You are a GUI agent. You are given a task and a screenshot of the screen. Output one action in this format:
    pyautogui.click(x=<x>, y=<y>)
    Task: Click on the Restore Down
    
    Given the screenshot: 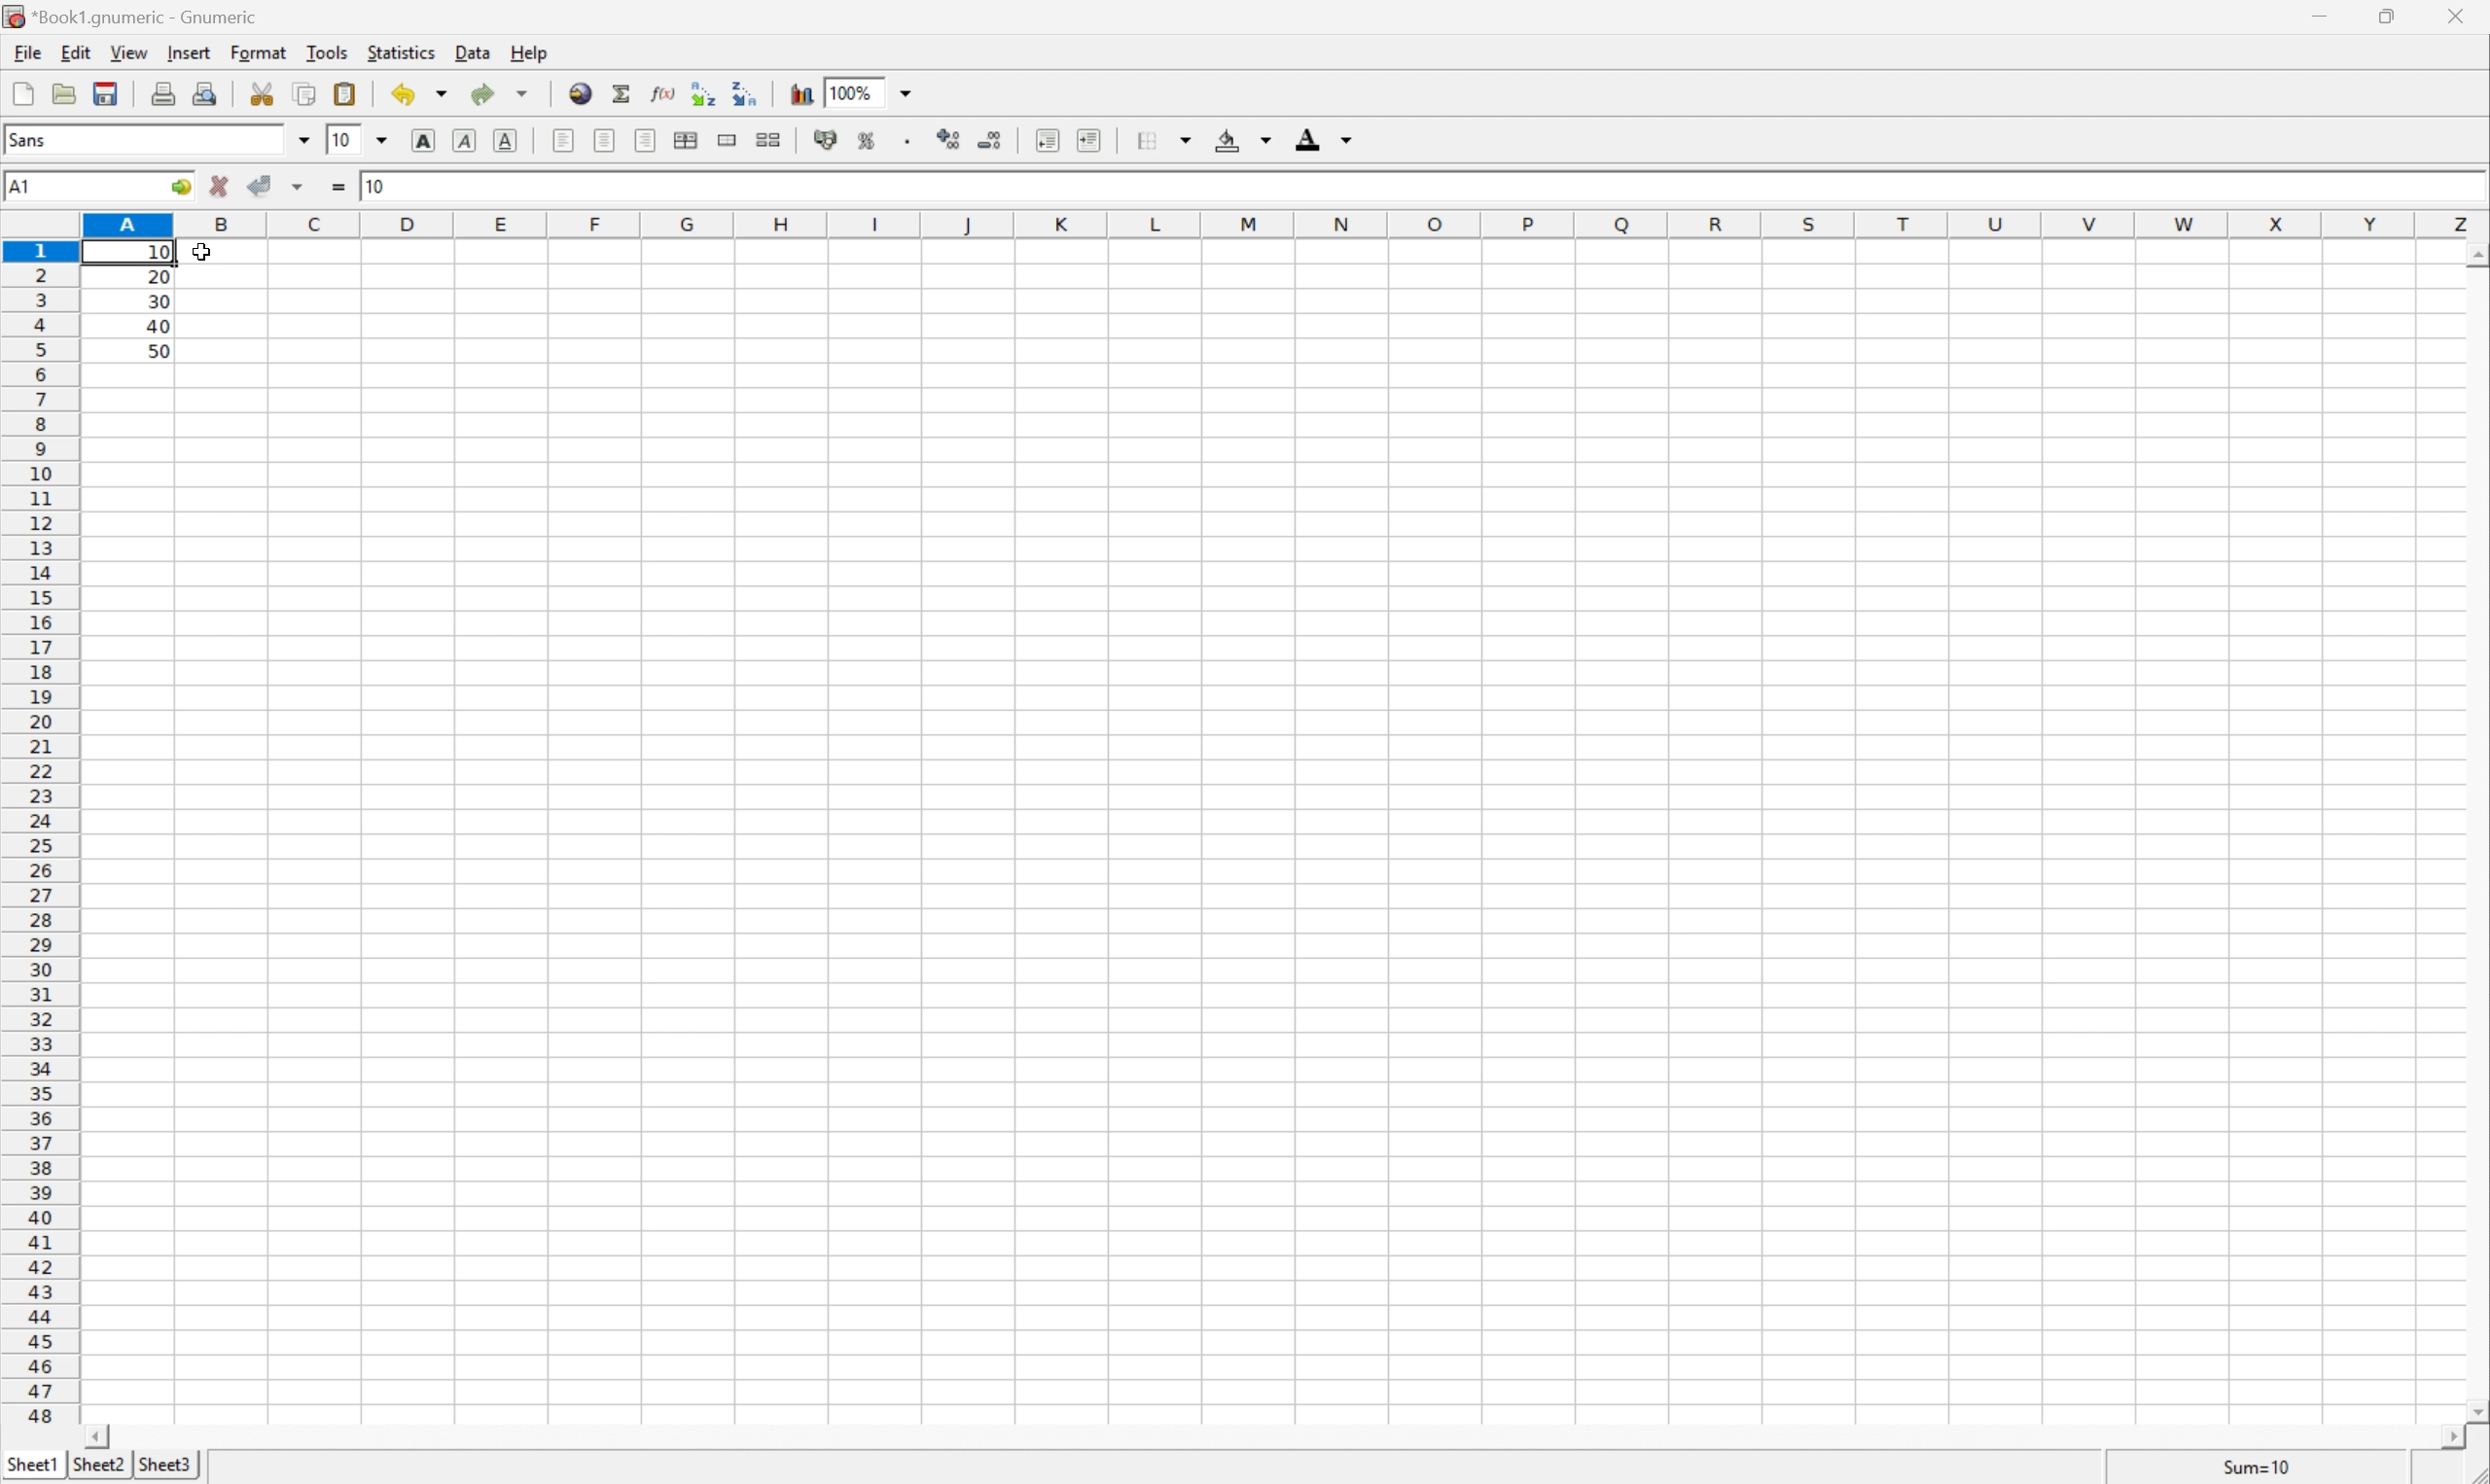 What is the action you would take?
    pyautogui.click(x=2391, y=15)
    